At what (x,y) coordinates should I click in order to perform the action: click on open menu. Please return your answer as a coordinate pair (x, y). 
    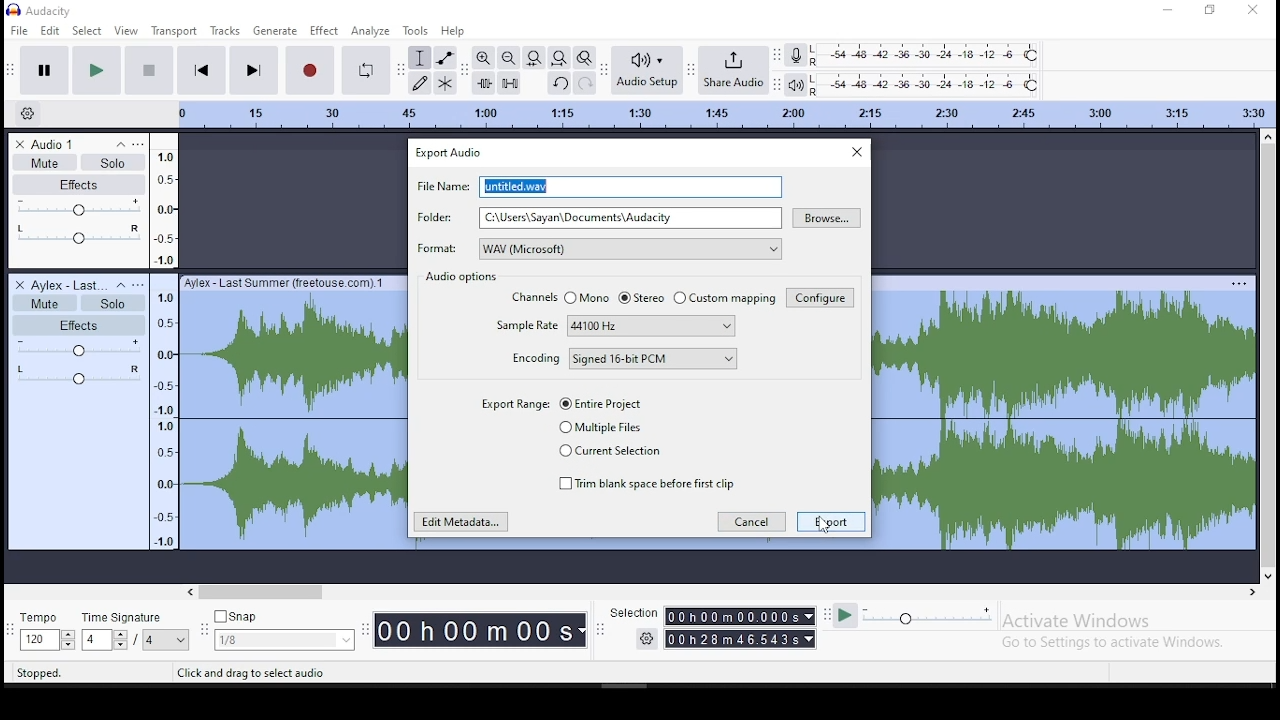
    Looking at the image, I should click on (140, 144).